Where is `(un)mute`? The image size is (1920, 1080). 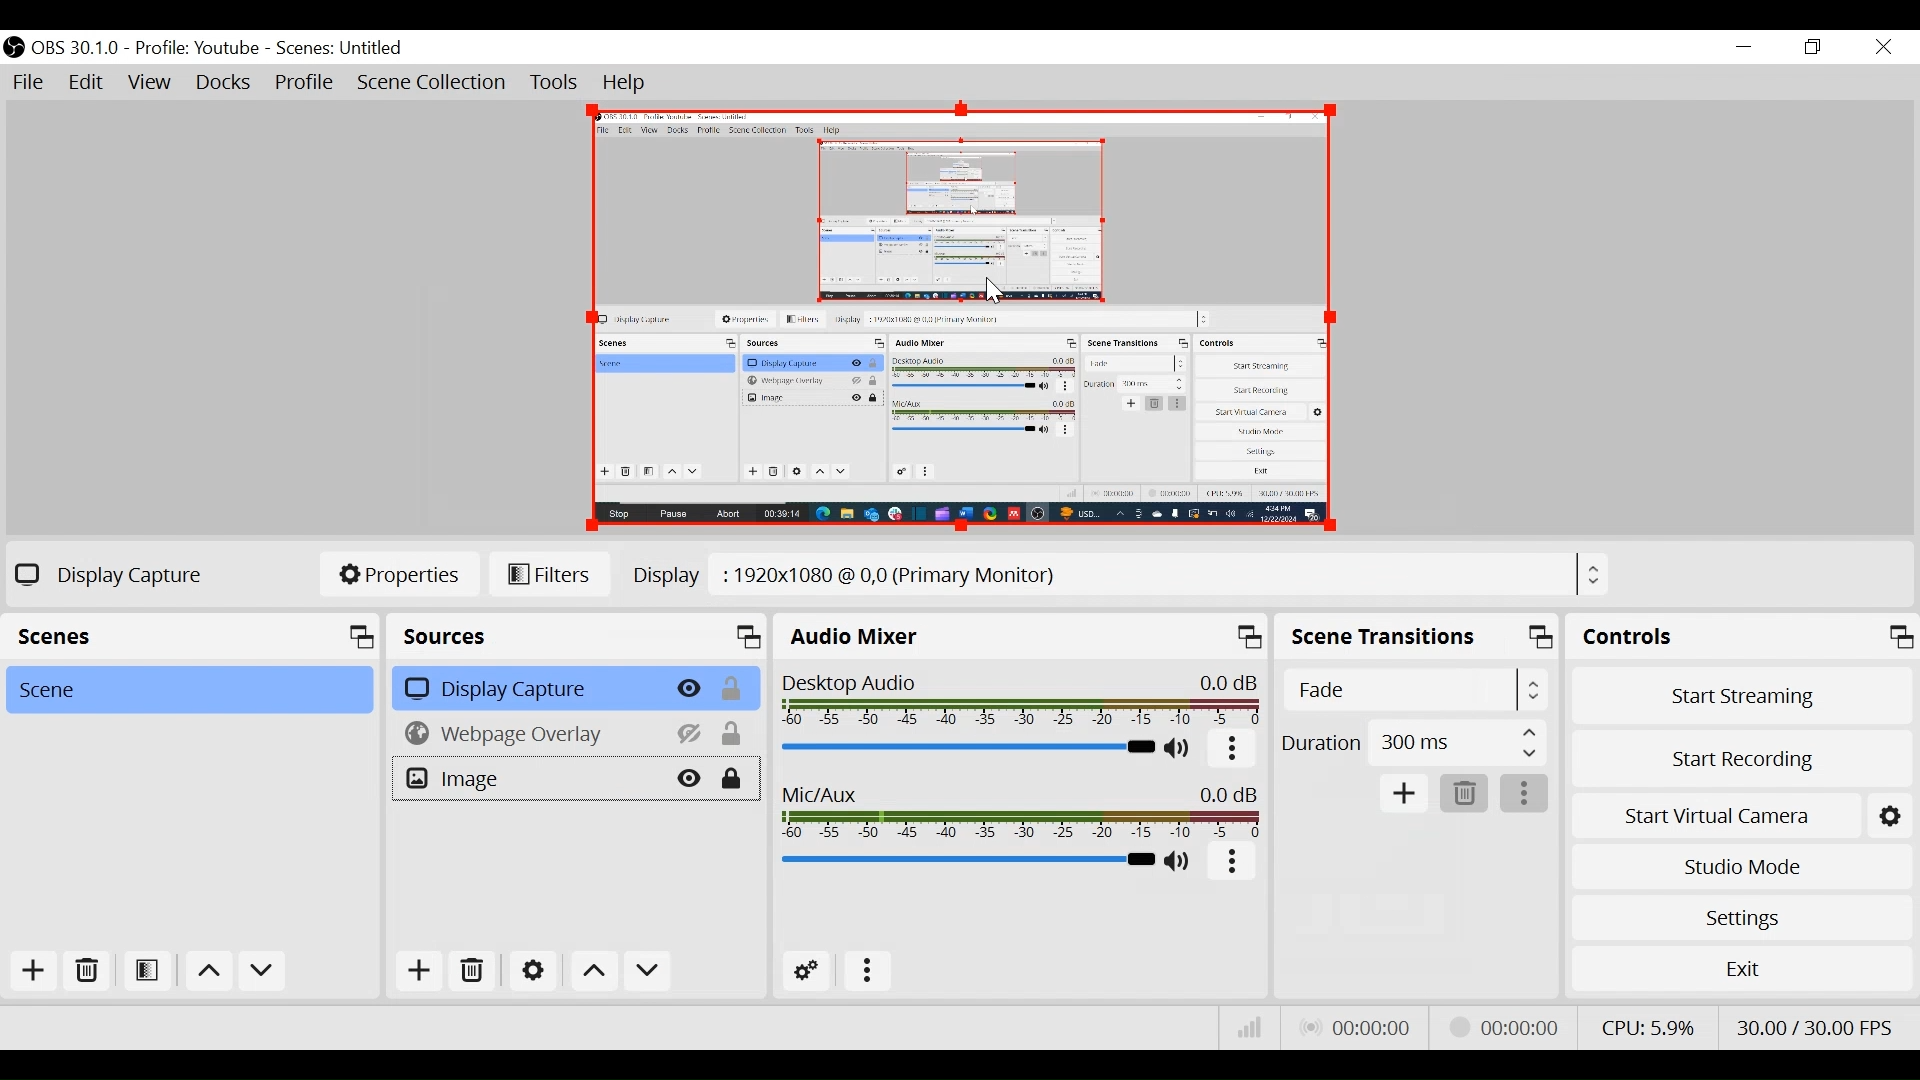
(un)mute is located at coordinates (1180, 863).